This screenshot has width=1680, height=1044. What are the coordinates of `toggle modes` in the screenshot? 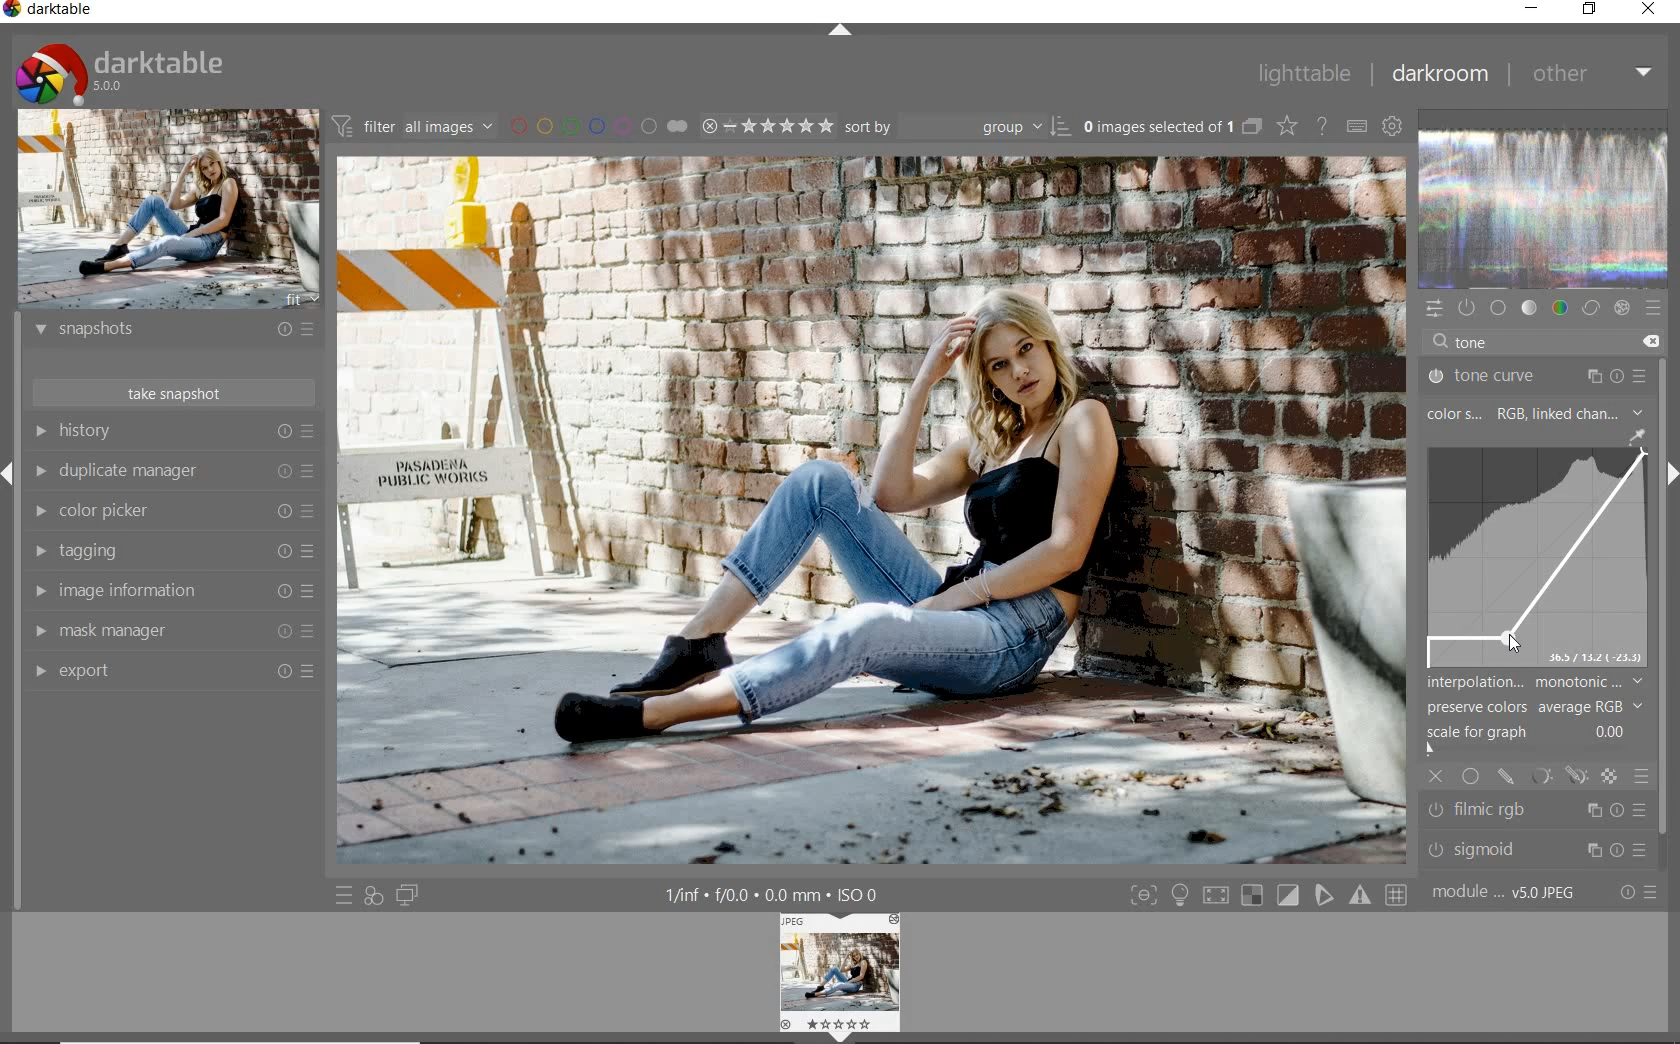 It's located at (1265, 896).